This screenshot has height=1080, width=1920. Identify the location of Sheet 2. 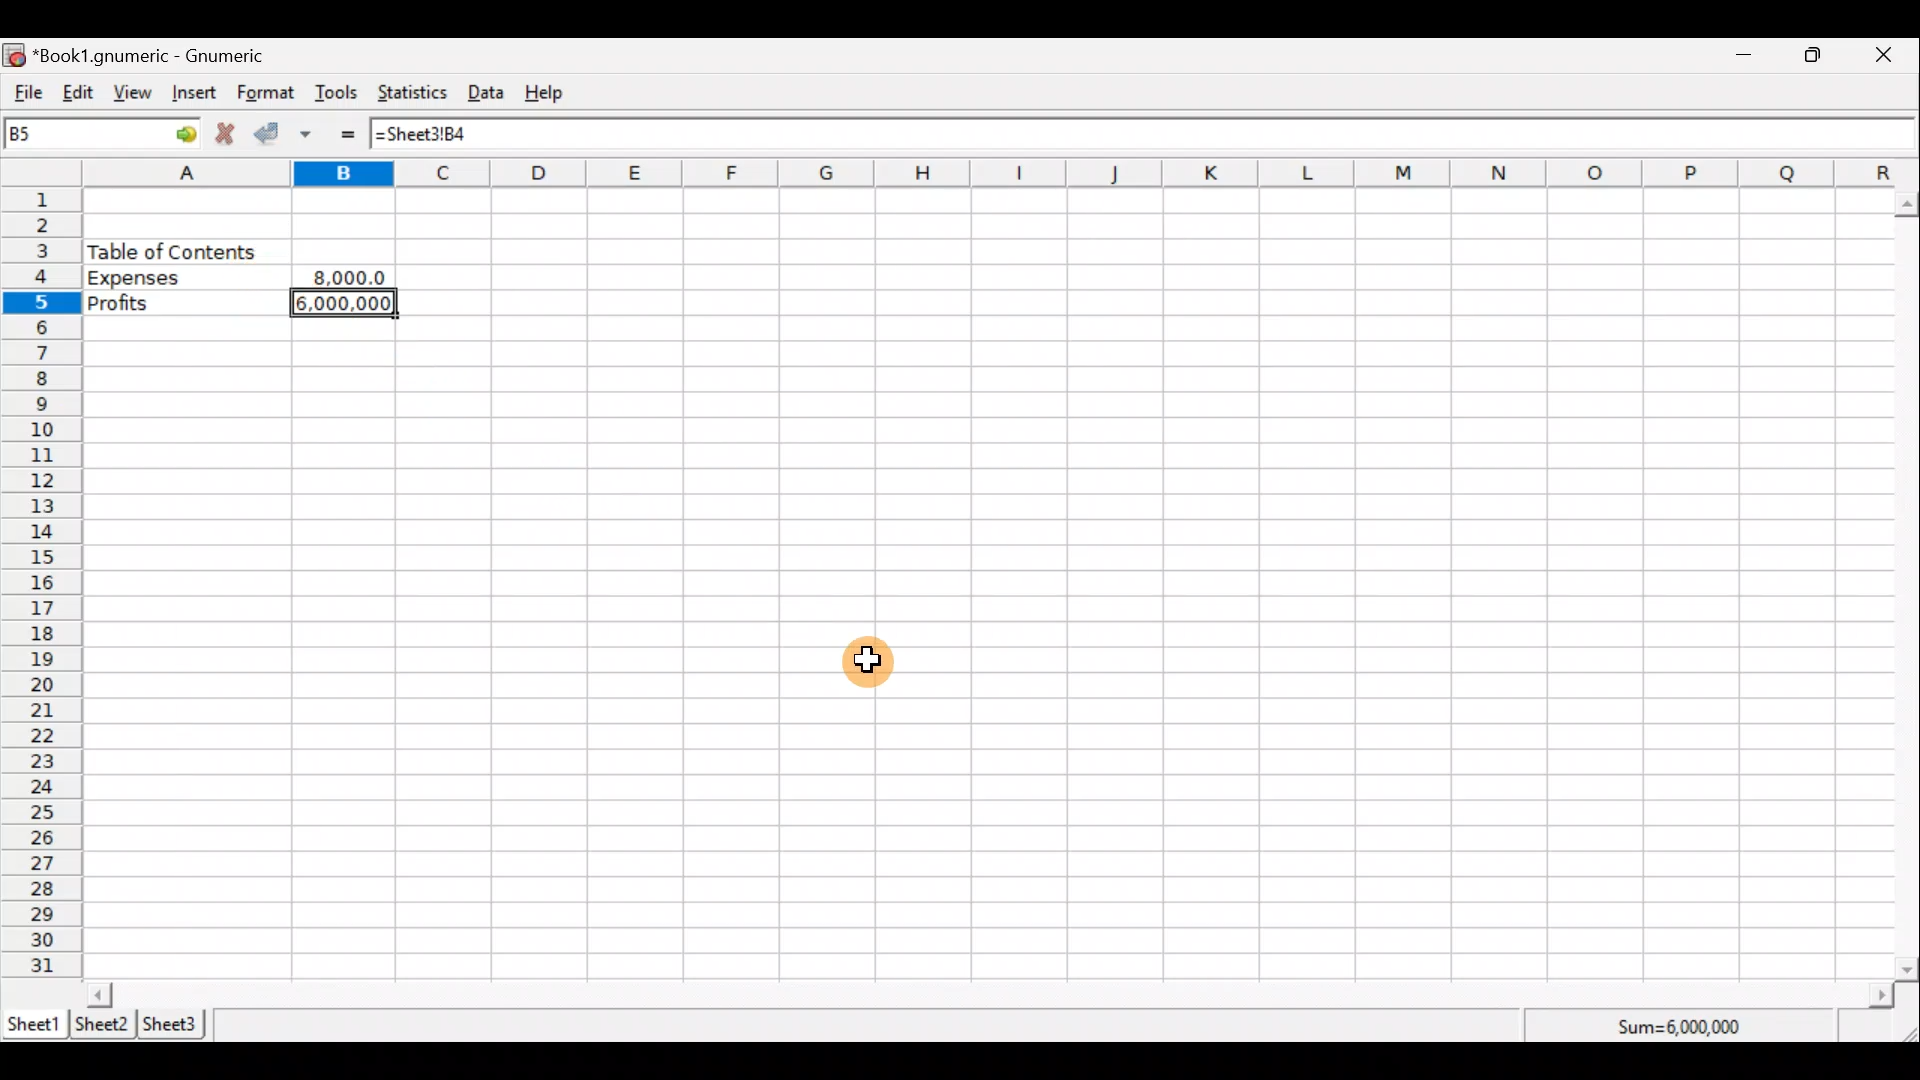
(102, 1026).